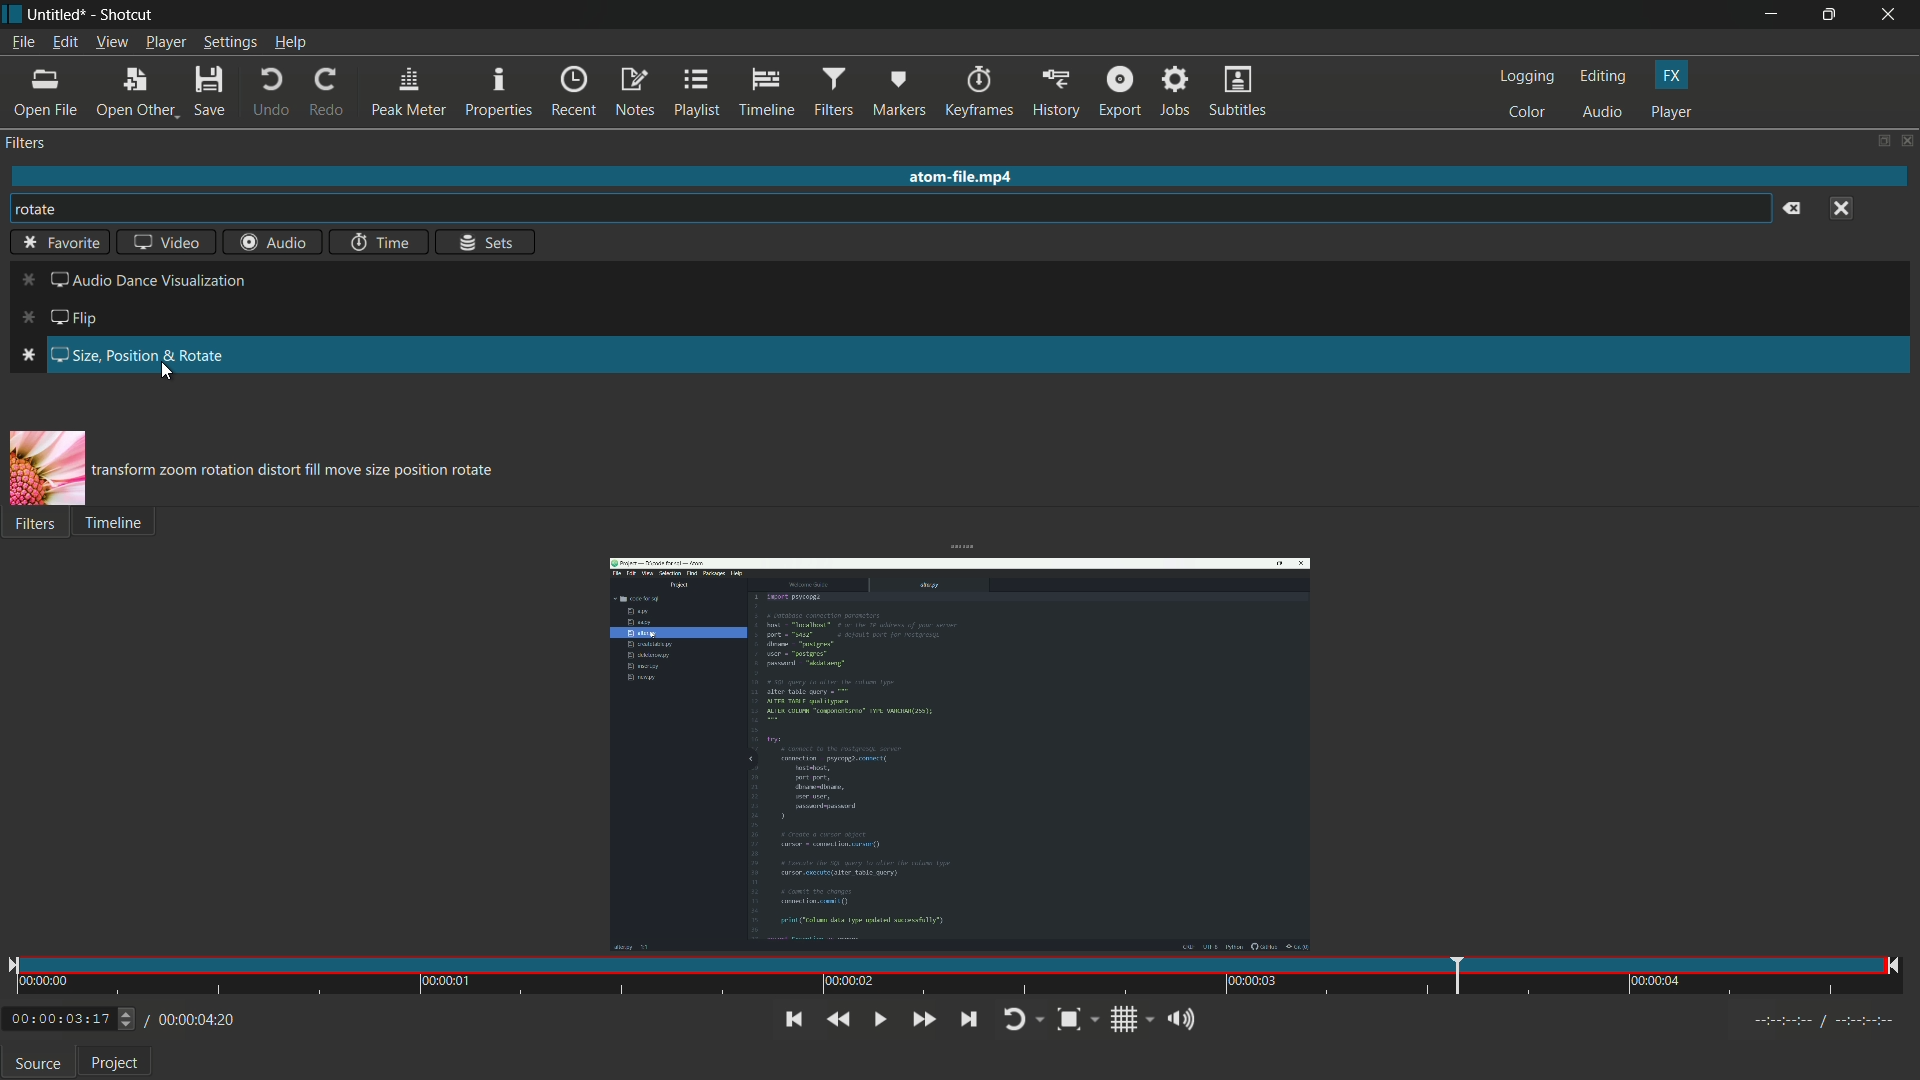  What do you see at coordinates (66, 1020) in the screenshot?
I see `/00:00:03:17` at bounding box center [66, 1020].